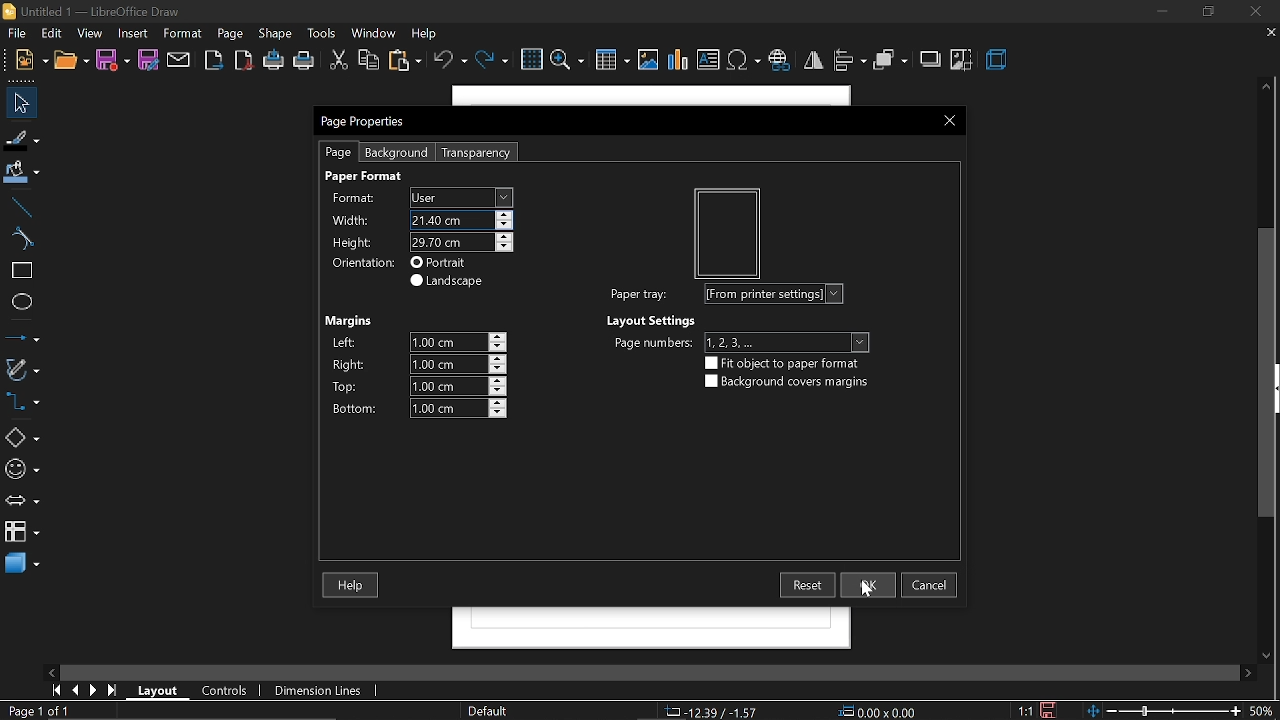 The image size is (1280, 720). Describe the element at coordinates (890, 60) in the screenshot. I see `arrange` at that location.